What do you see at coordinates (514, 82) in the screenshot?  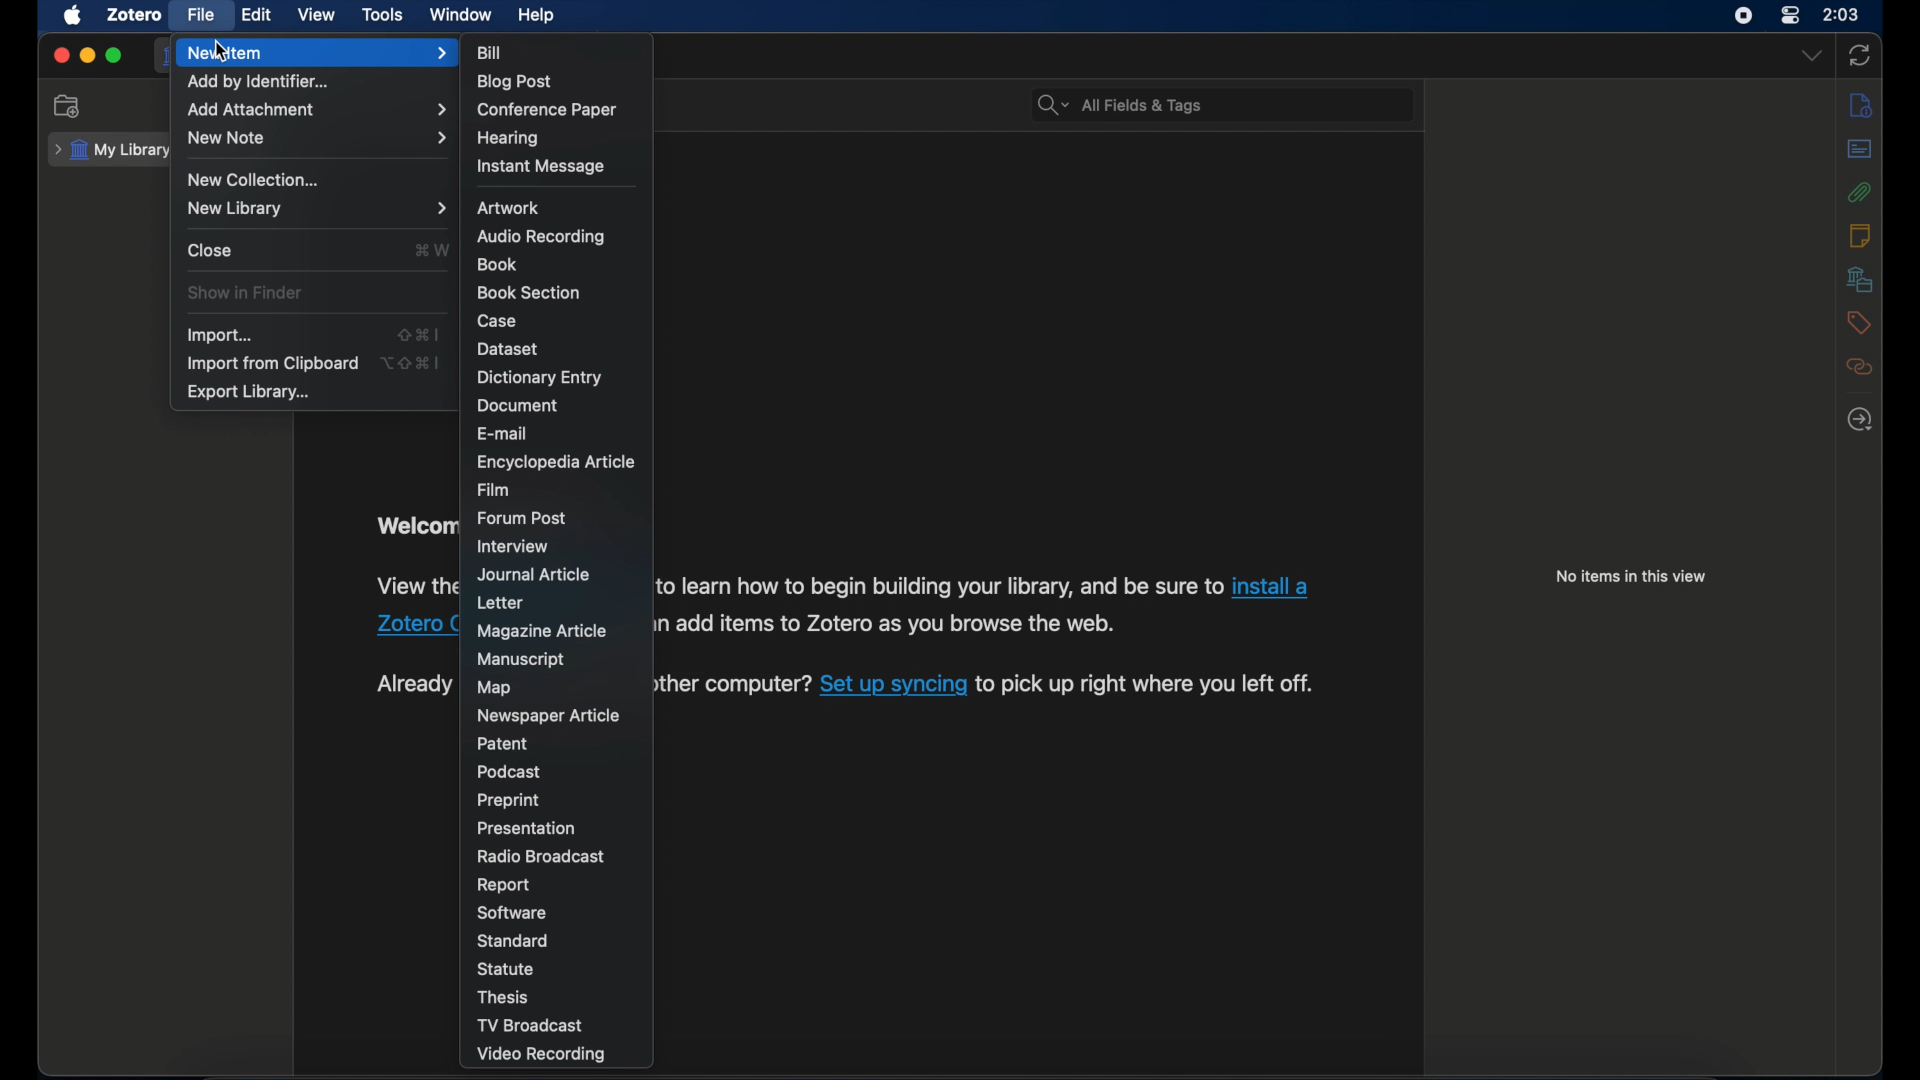 I see `blog post` at bounding box center [514, 82].